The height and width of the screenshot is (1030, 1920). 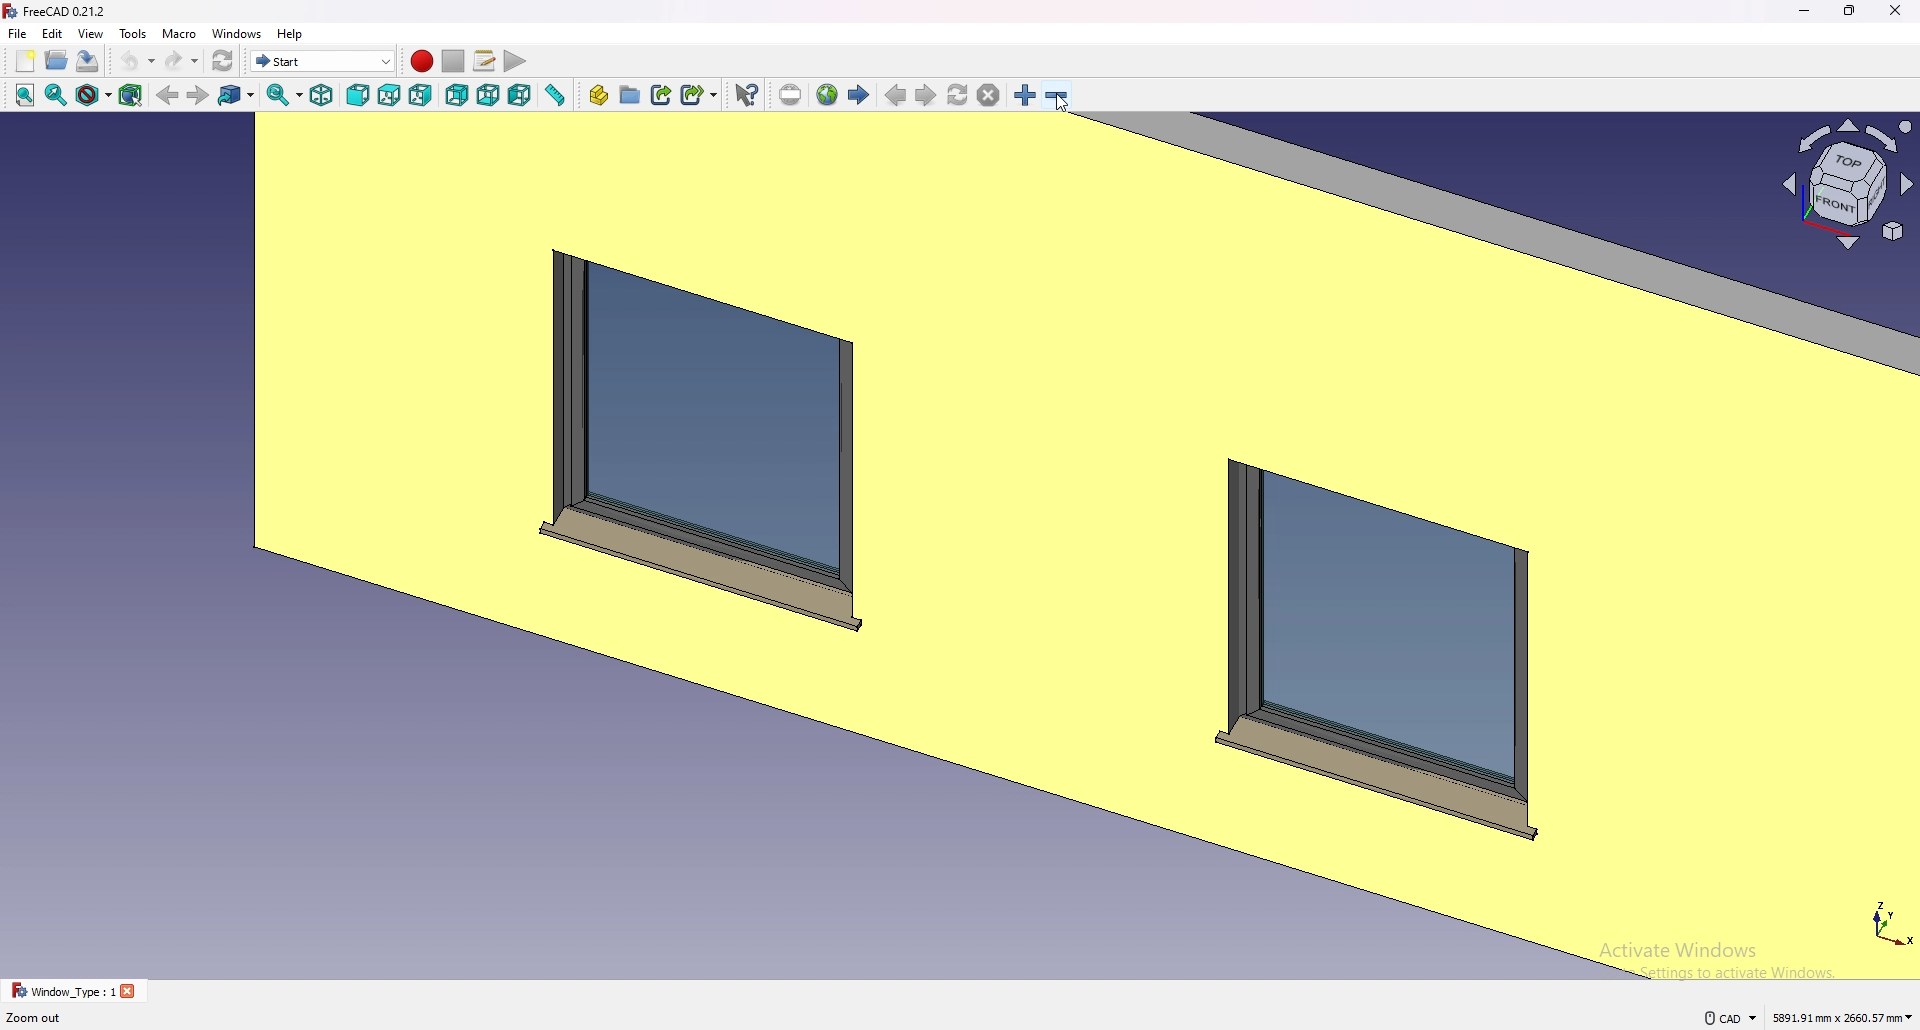 What do you see at coordinates (223, 62) in the screenshot?
I see `refresh` at bounding box center [223, 62].